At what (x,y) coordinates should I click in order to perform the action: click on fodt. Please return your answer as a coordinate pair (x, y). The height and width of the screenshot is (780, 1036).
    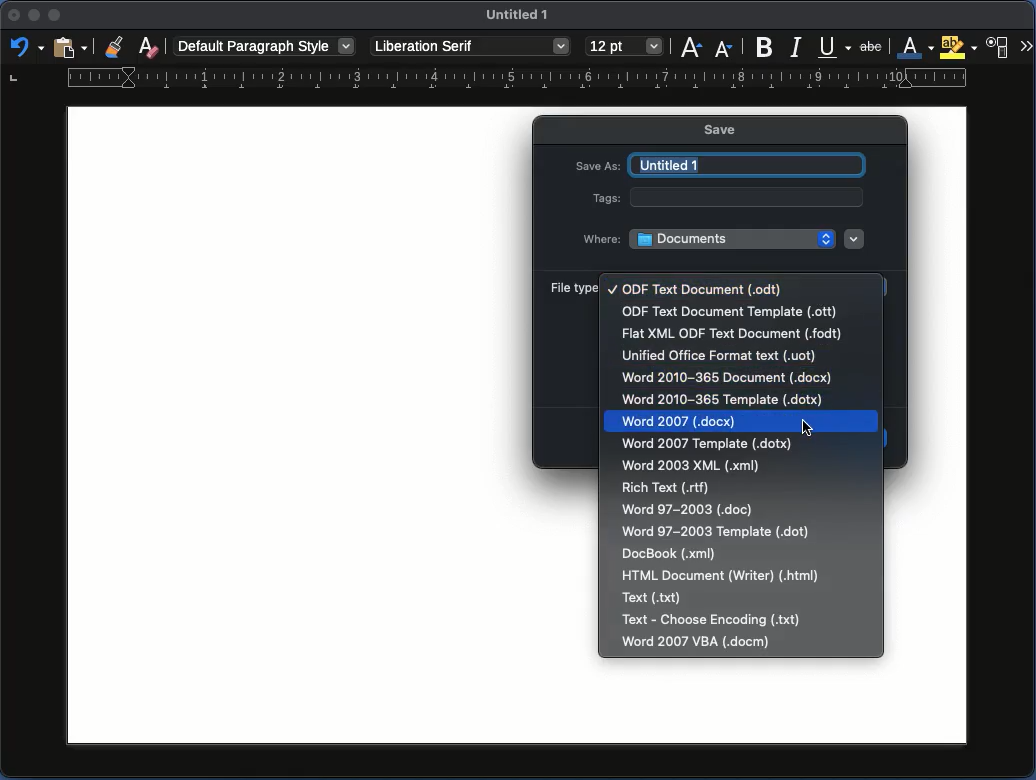
    Looking at the image, I should click on (732, 335).